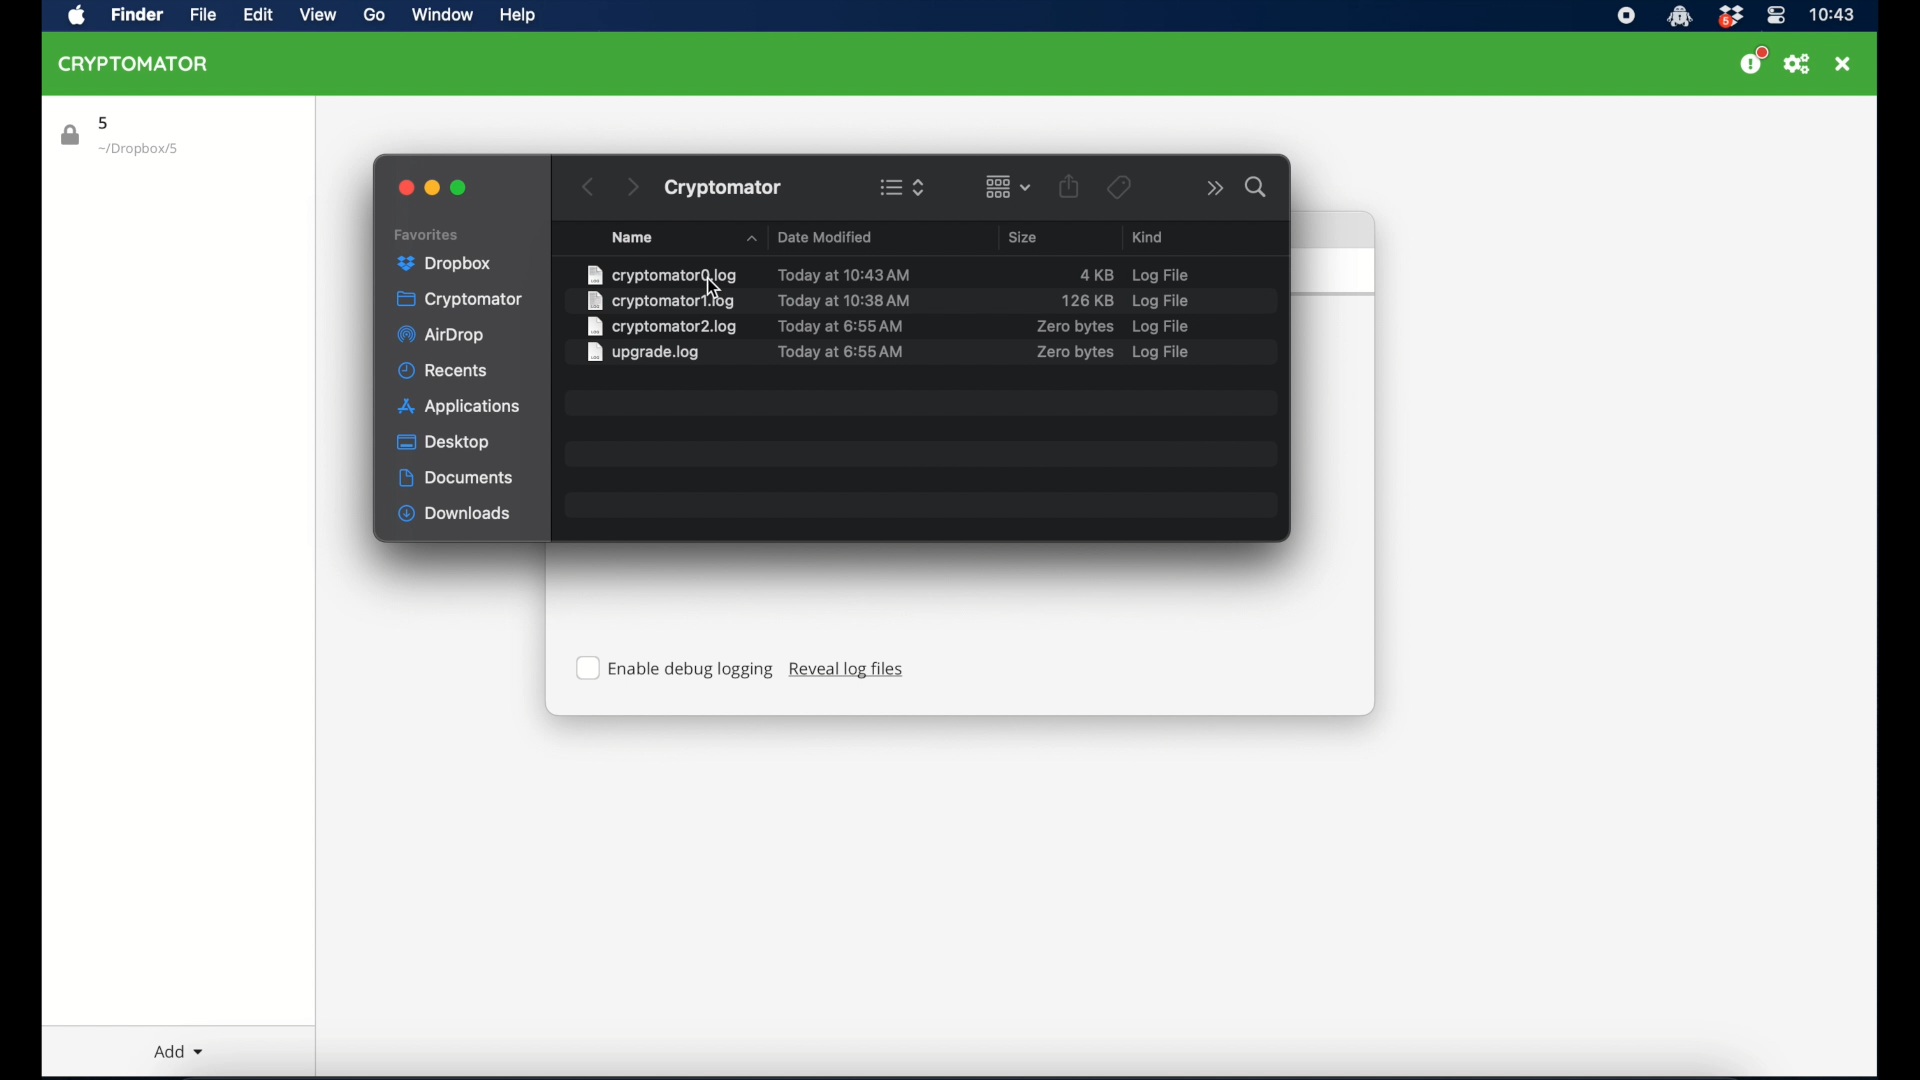 The image size is (1920, 1080). Describe the element at coordinates (404, 188) in the screenshot. I see `close` at that location.